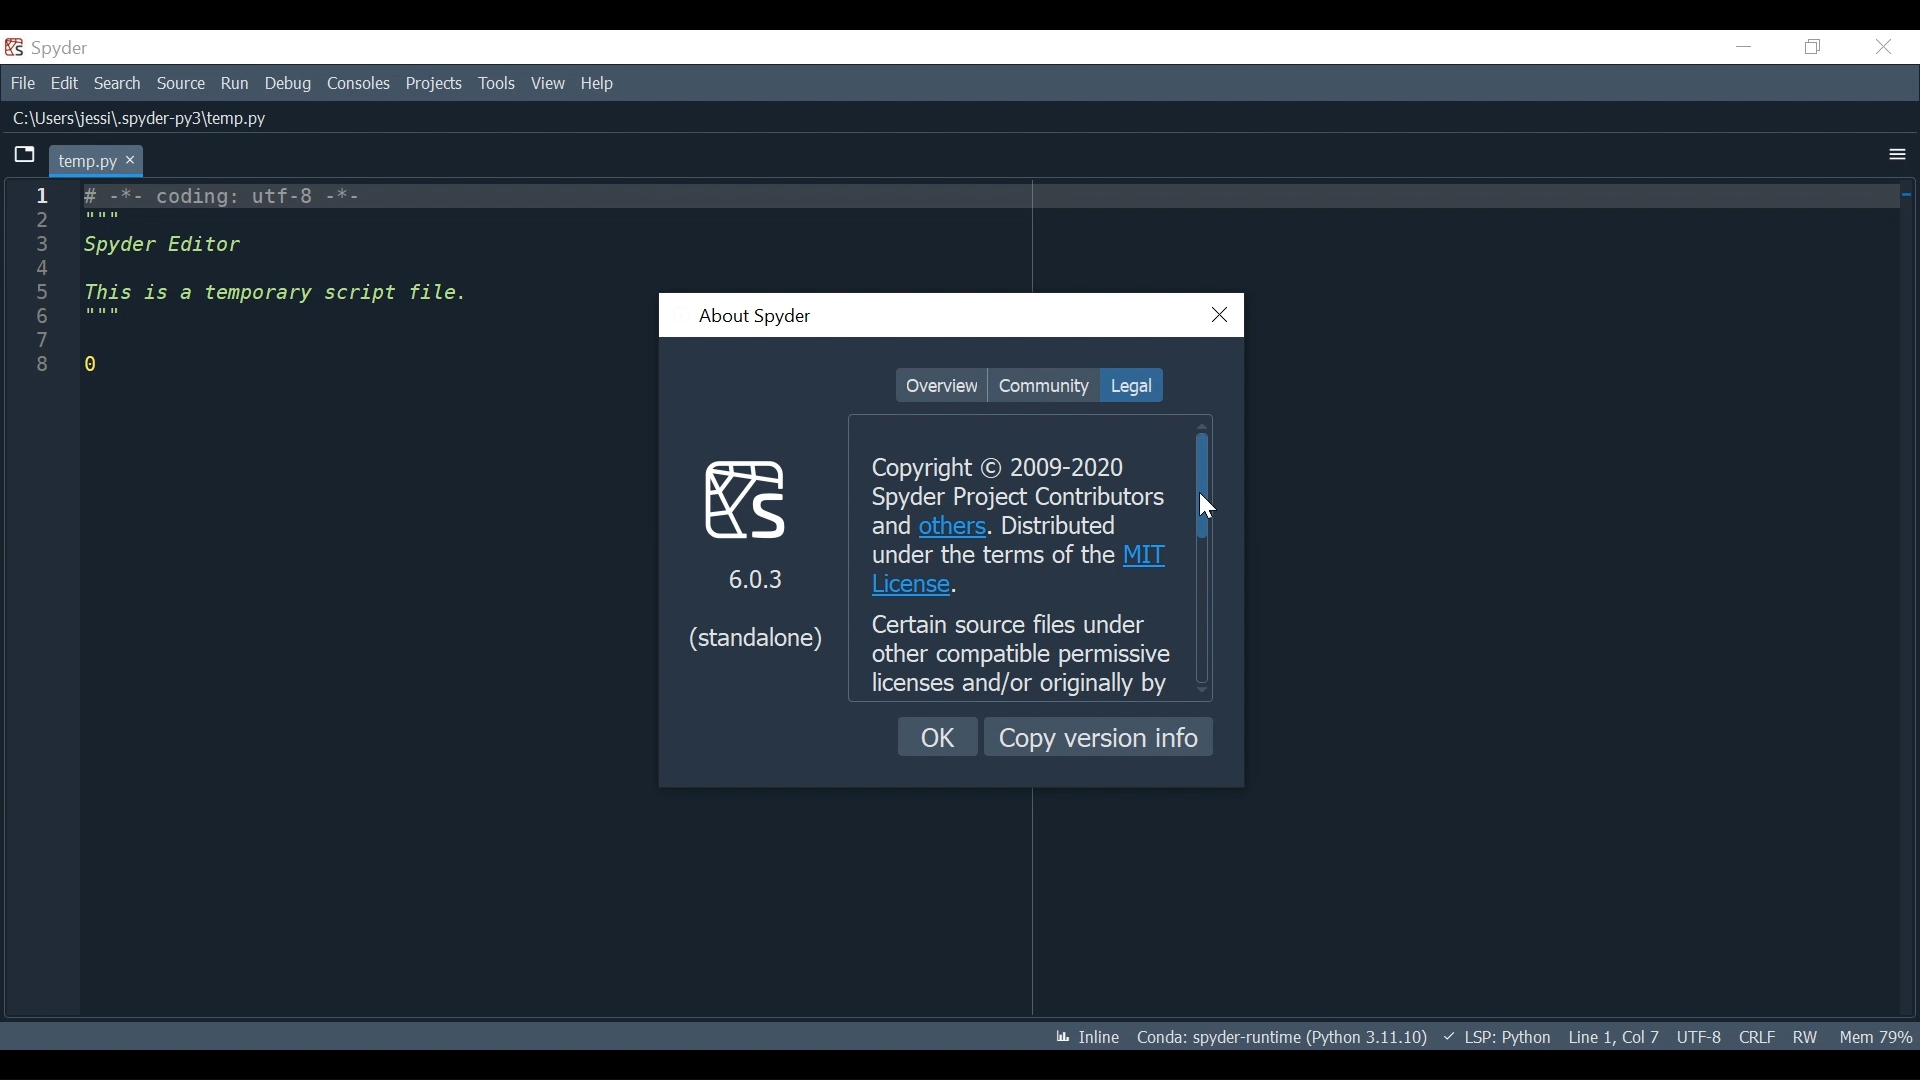 The height and width of the screenshot is (1080, 1920). Describe the element at coordinates (357, 84) in the screenshot. I see `Consoles` at that location.